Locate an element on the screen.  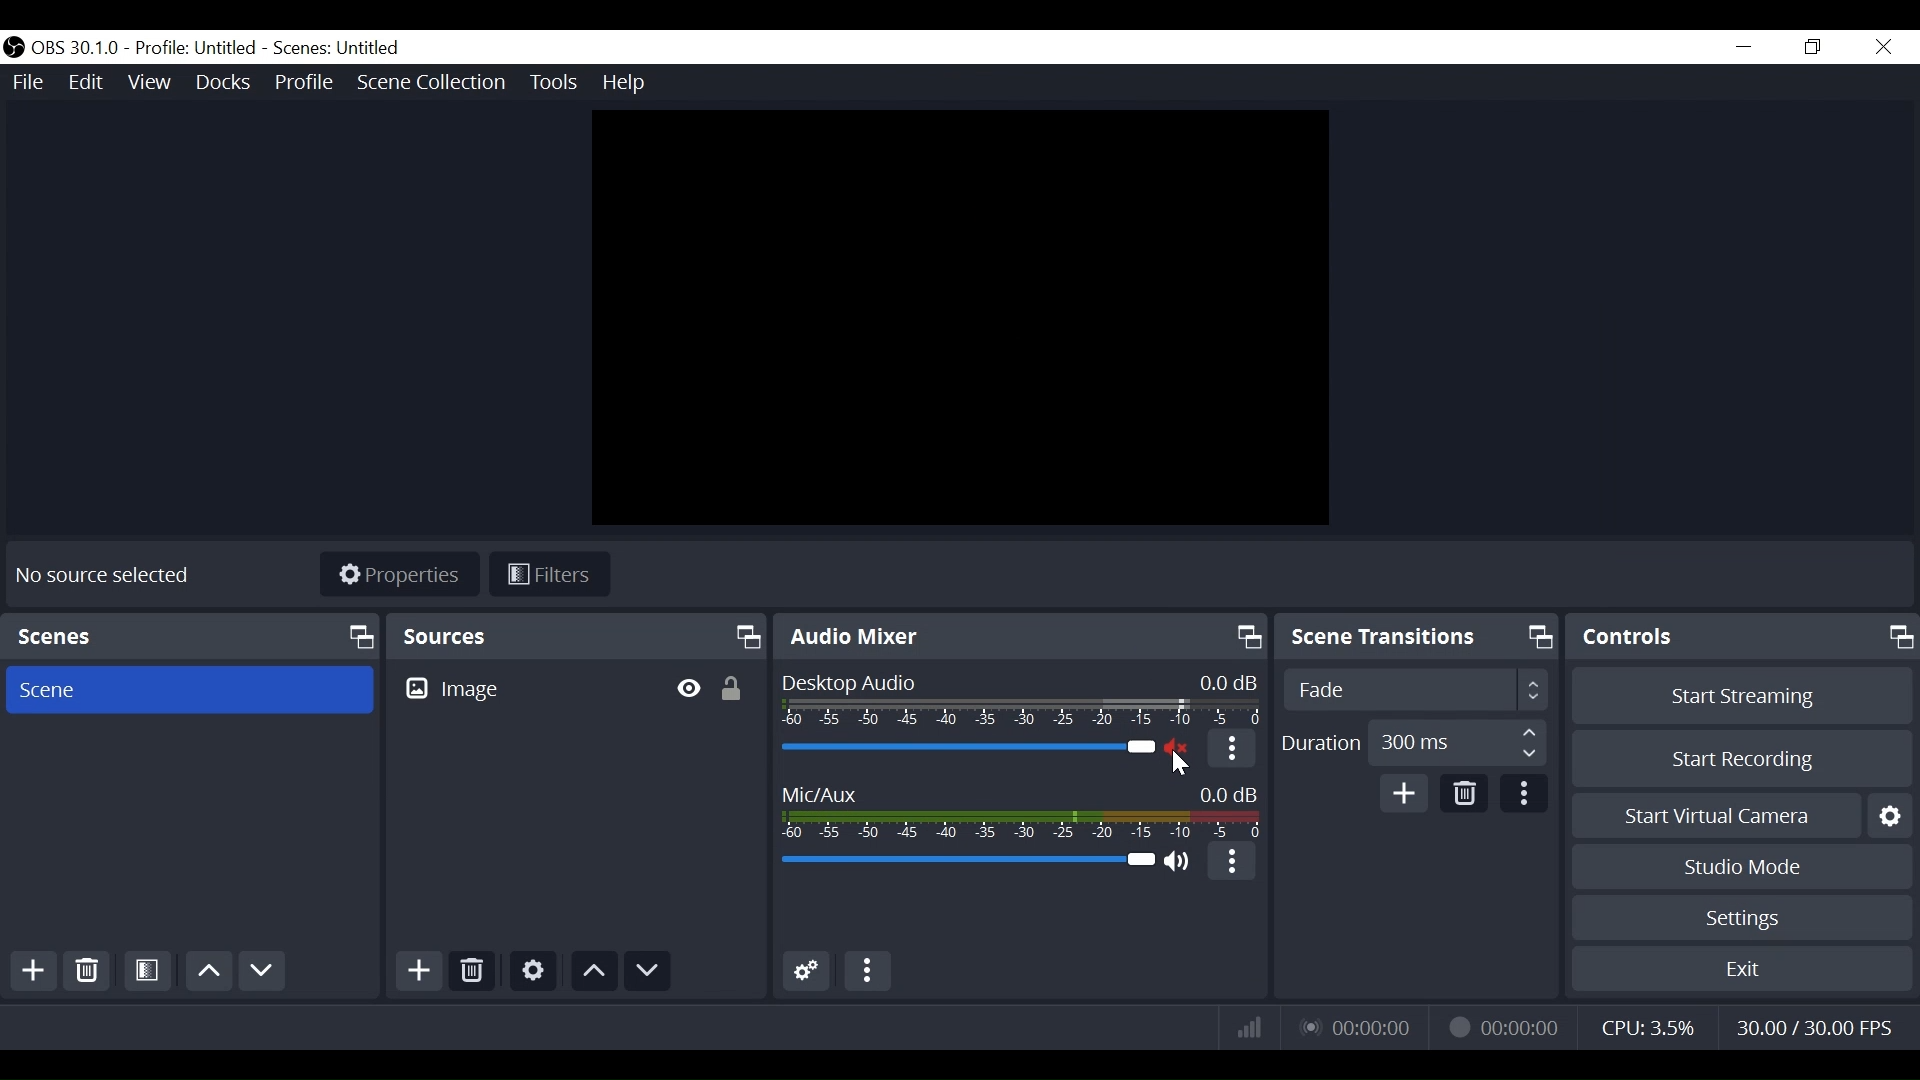
More Options is located at coordinates (1234, 753).